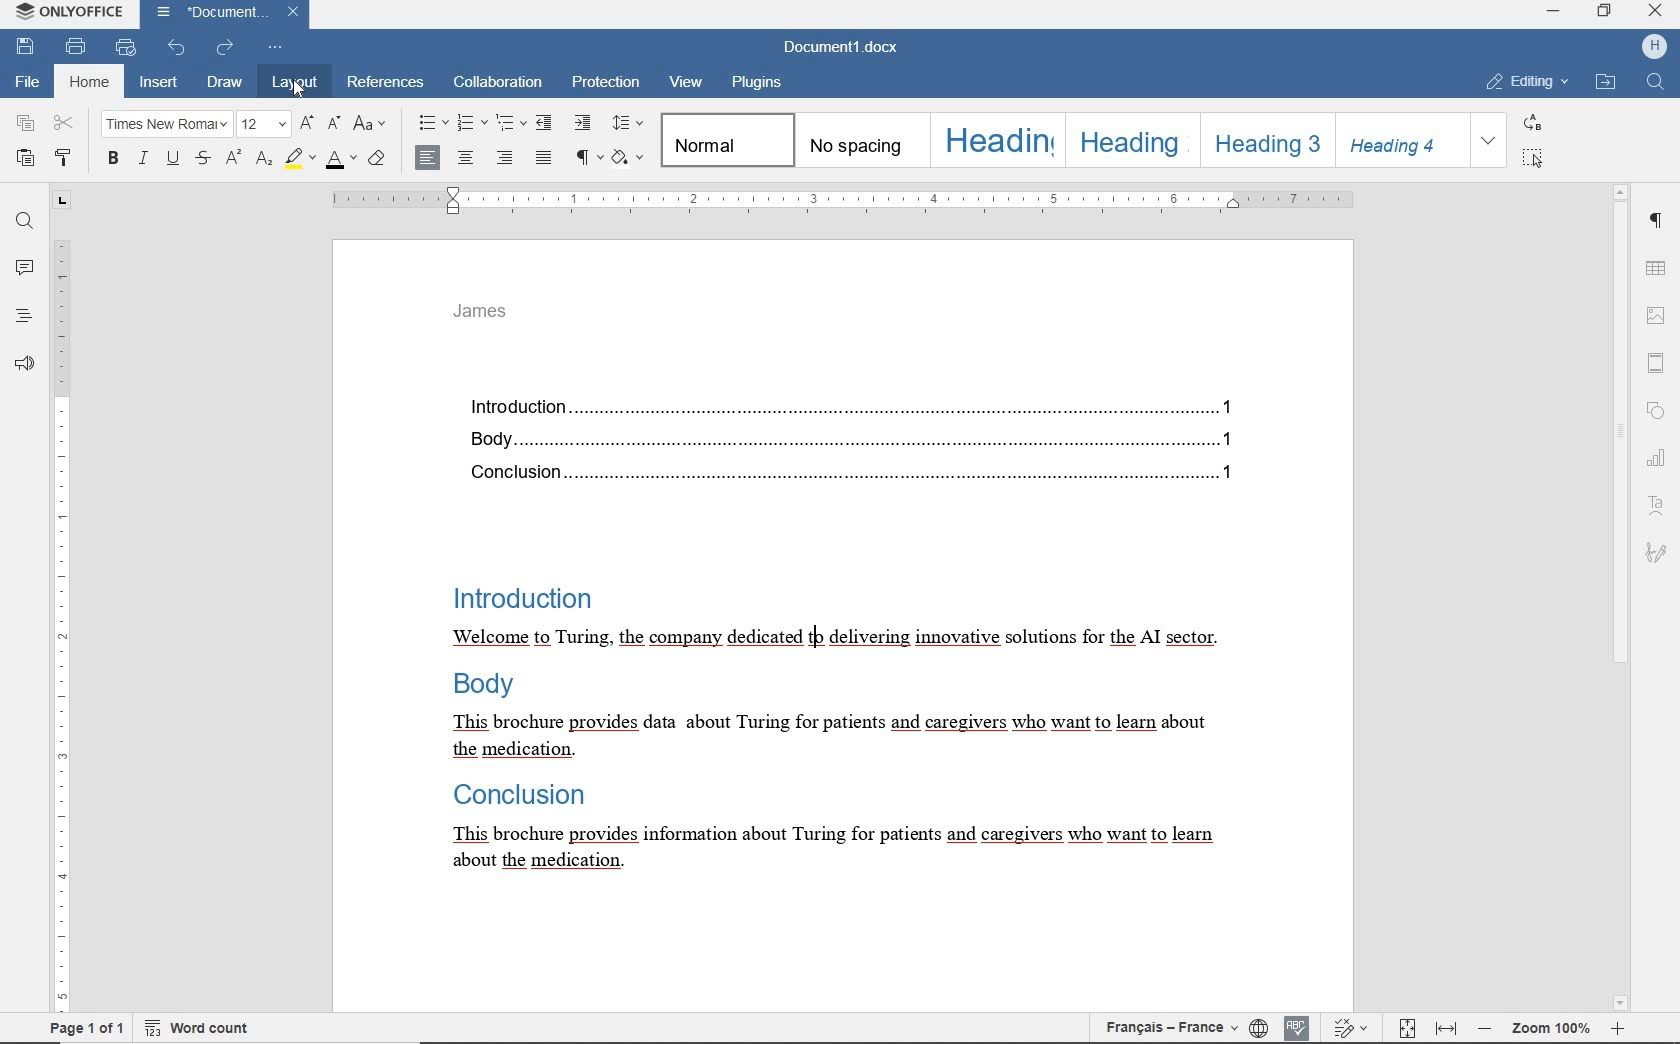 The height and width of the screenshot is (1044, 1680). What do you see at coordinates (1658, 318) in the screenshot?
I see `image` at bounding box center [1658, 318].